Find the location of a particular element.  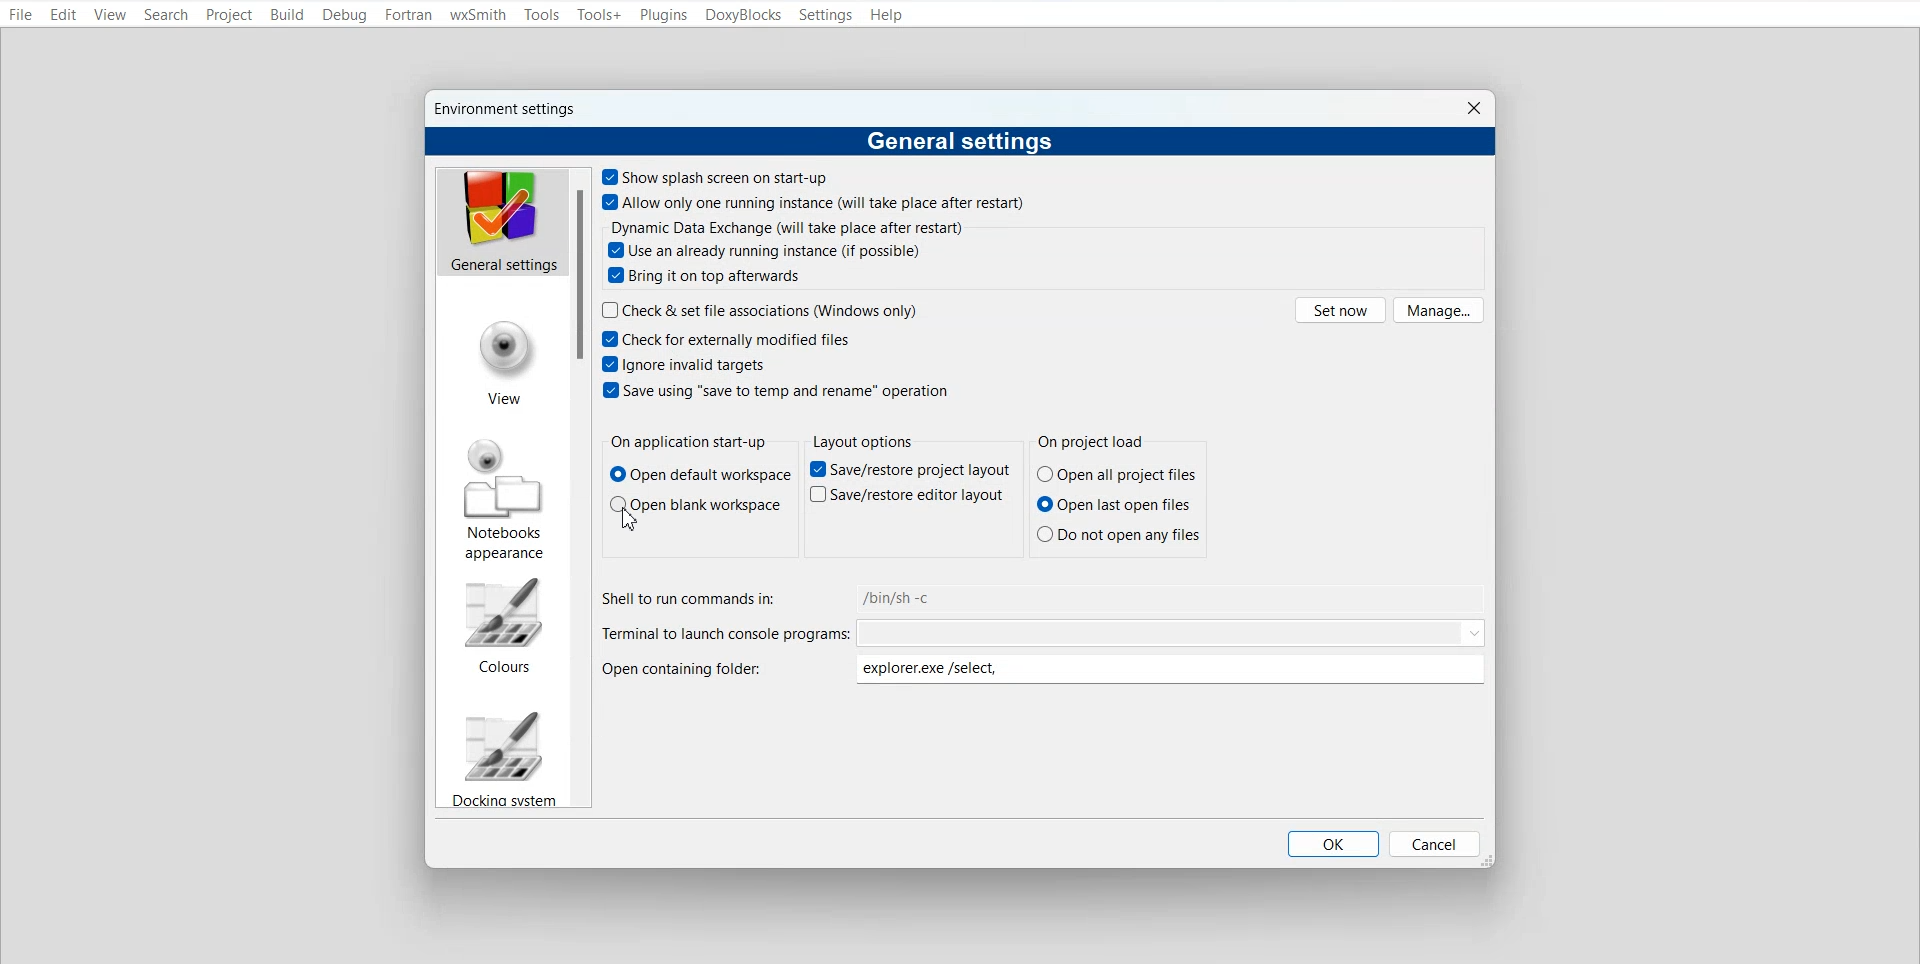

Search is located at coordinates (168, 15).